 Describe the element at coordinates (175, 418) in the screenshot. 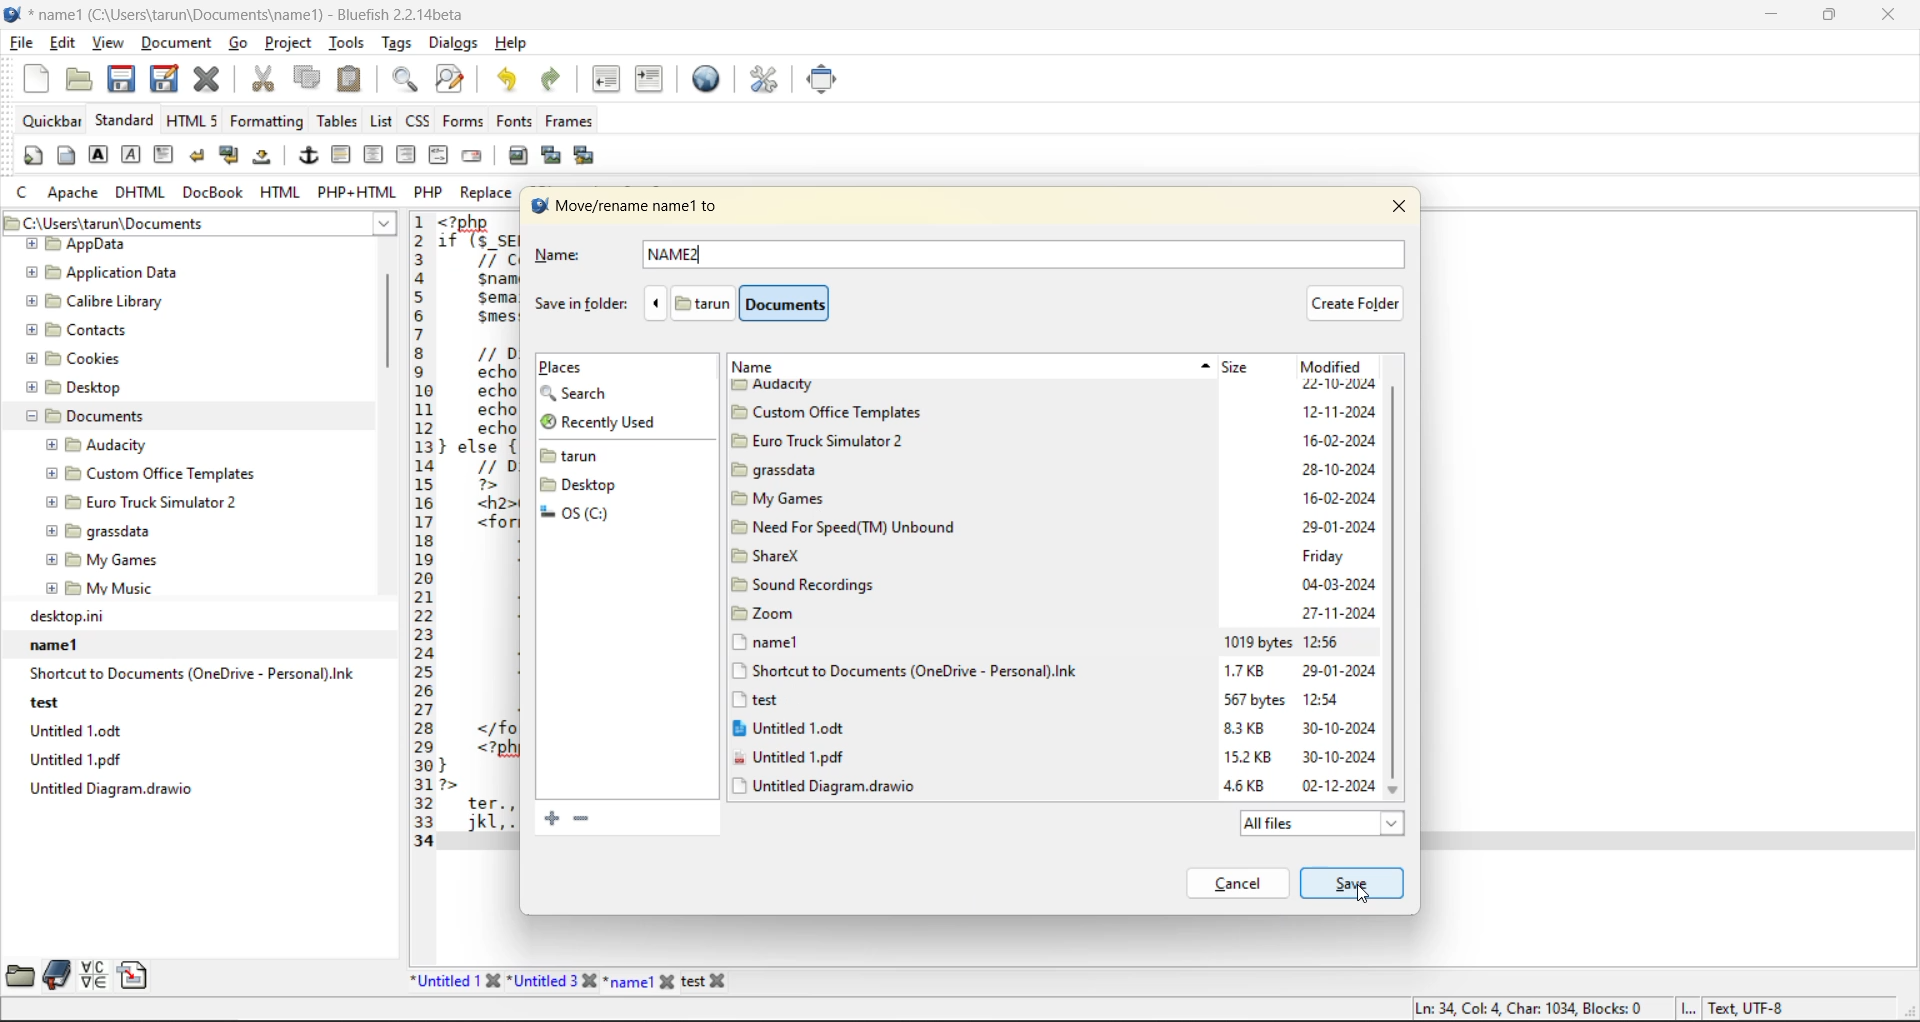

I see `folder explorer` at that location.